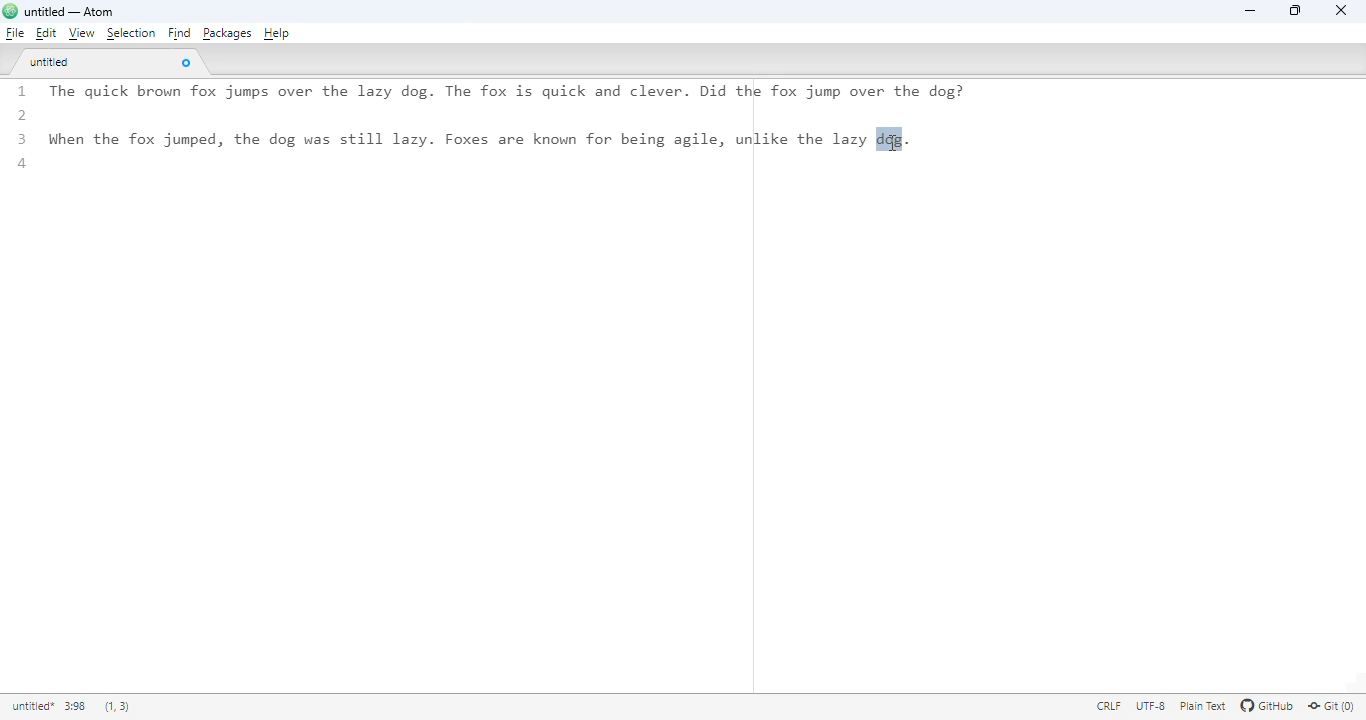 This screenshot has height=720, width=1366. Describe the element at coordinates (119, 708) in the screenshot. I see `(1, 3)` at that location.